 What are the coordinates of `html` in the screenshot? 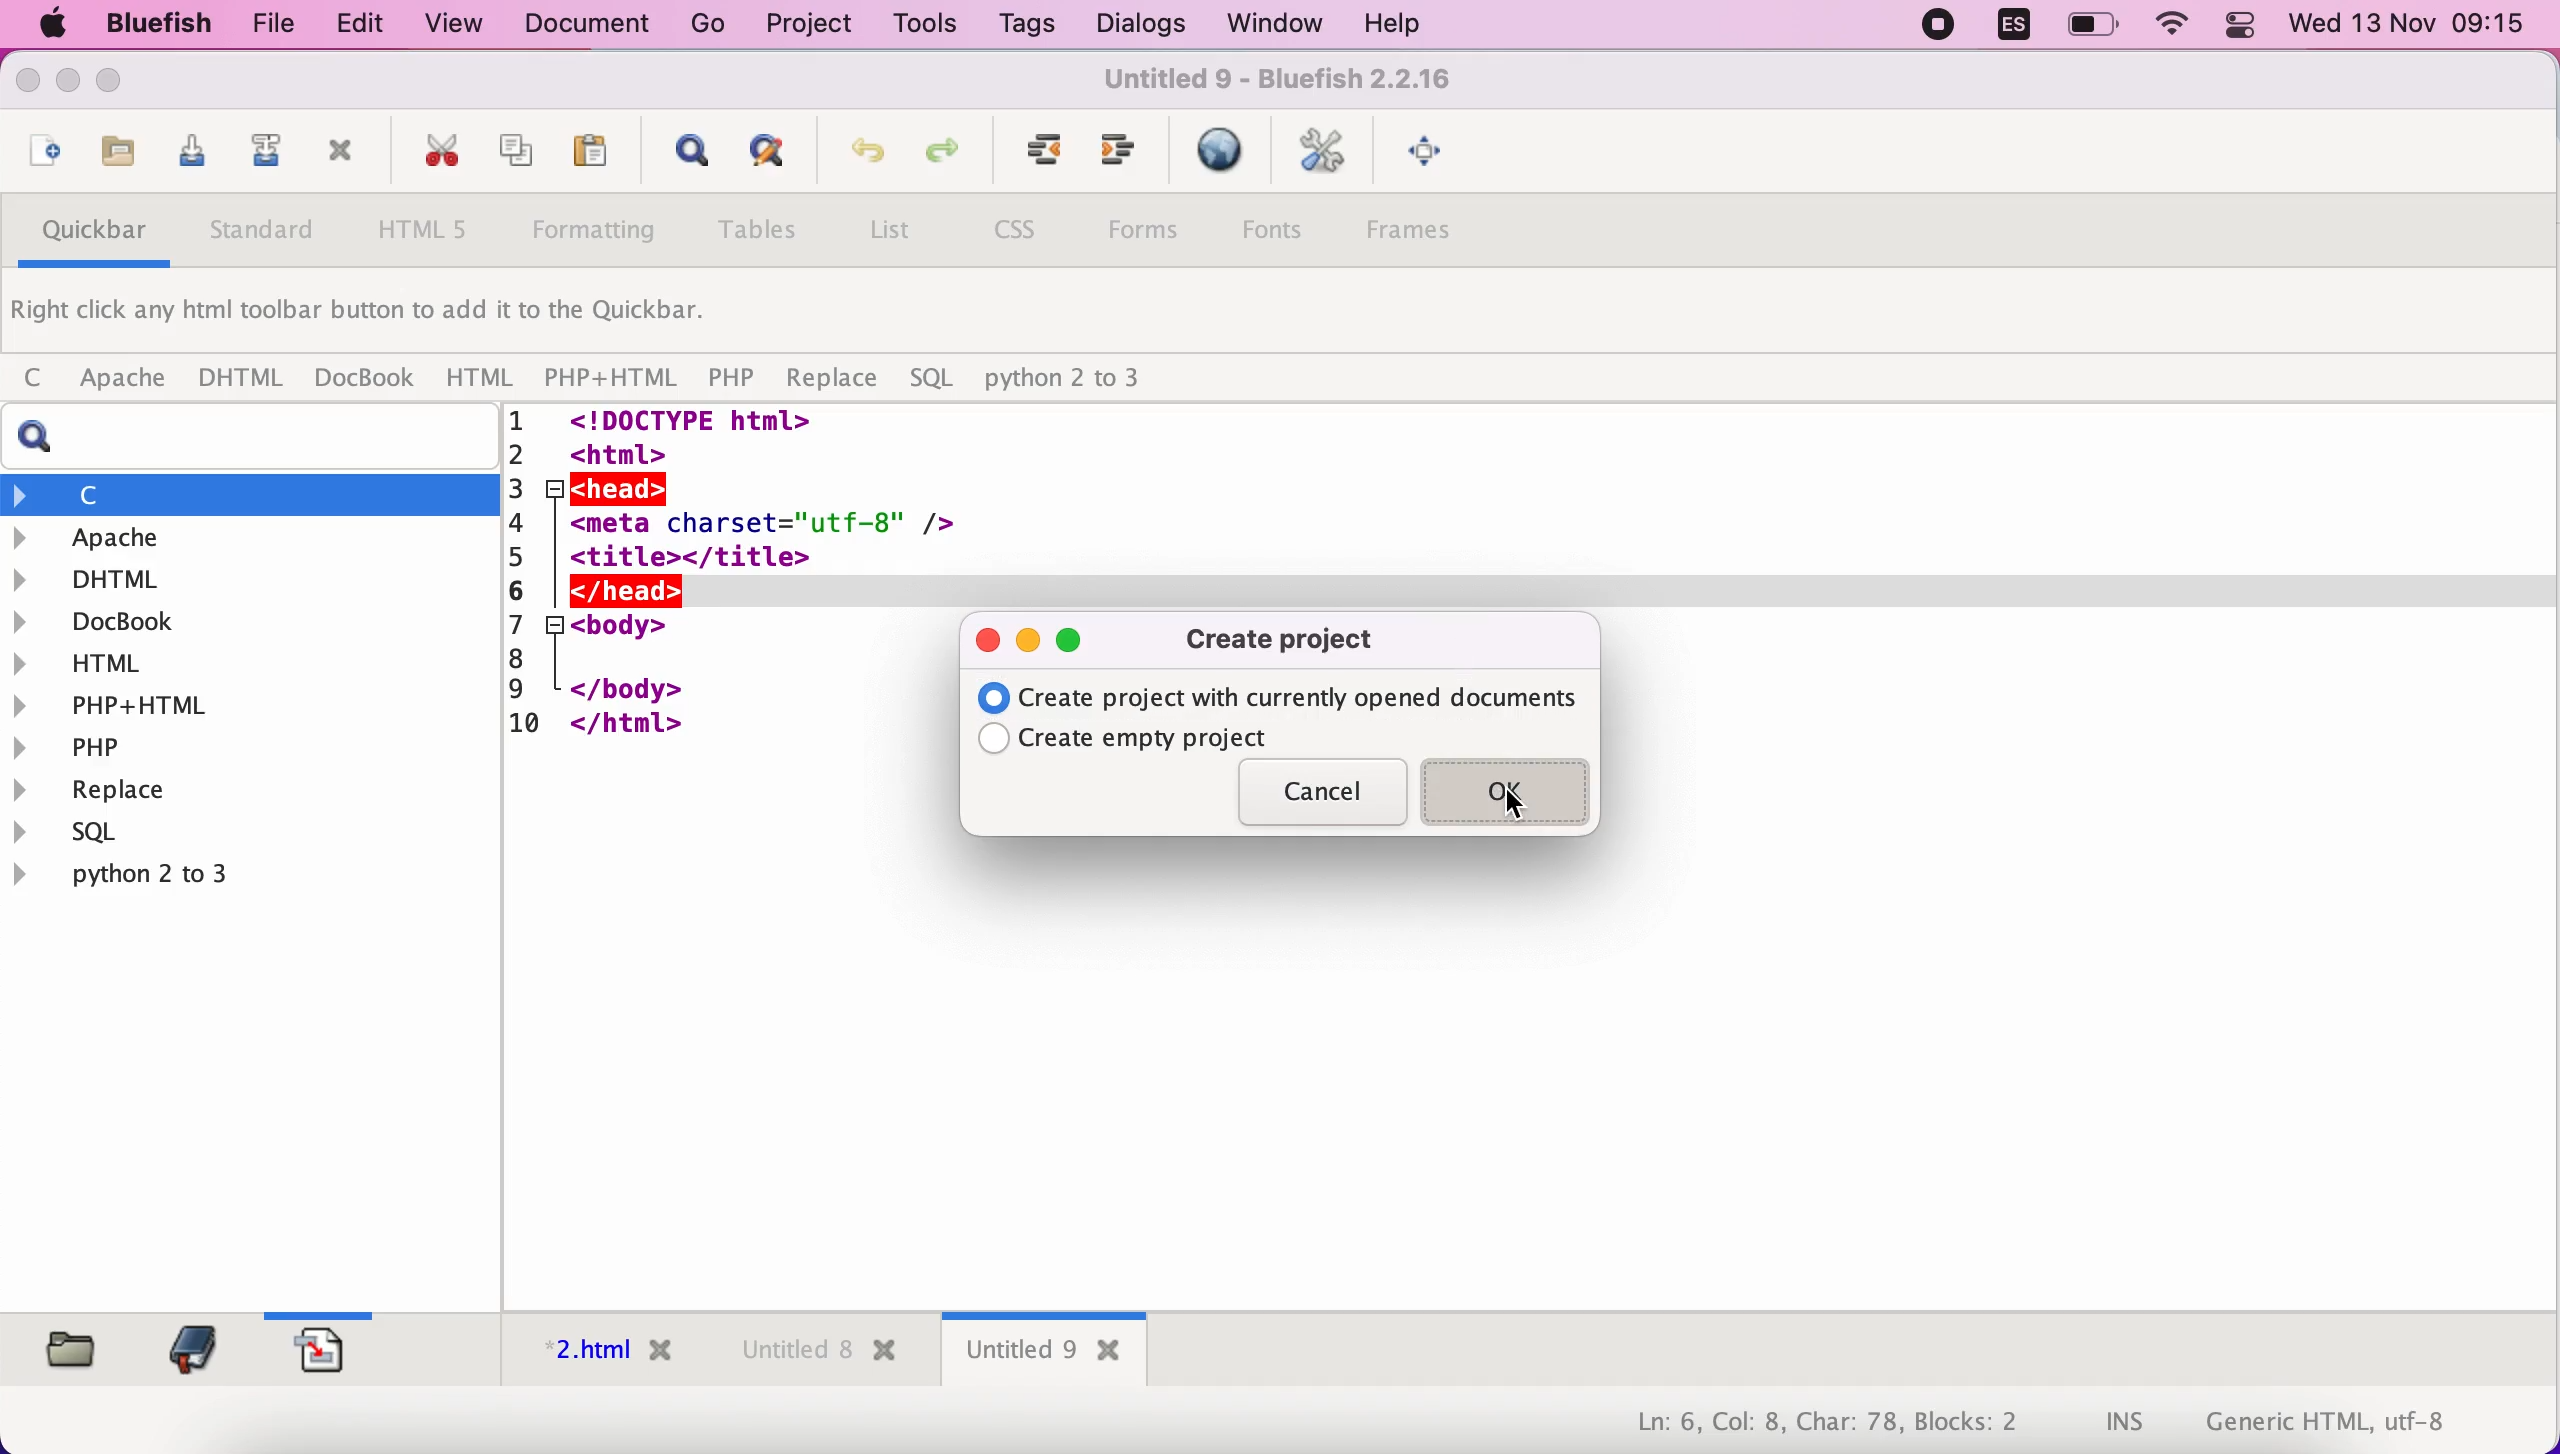 It's located at (477, 376).